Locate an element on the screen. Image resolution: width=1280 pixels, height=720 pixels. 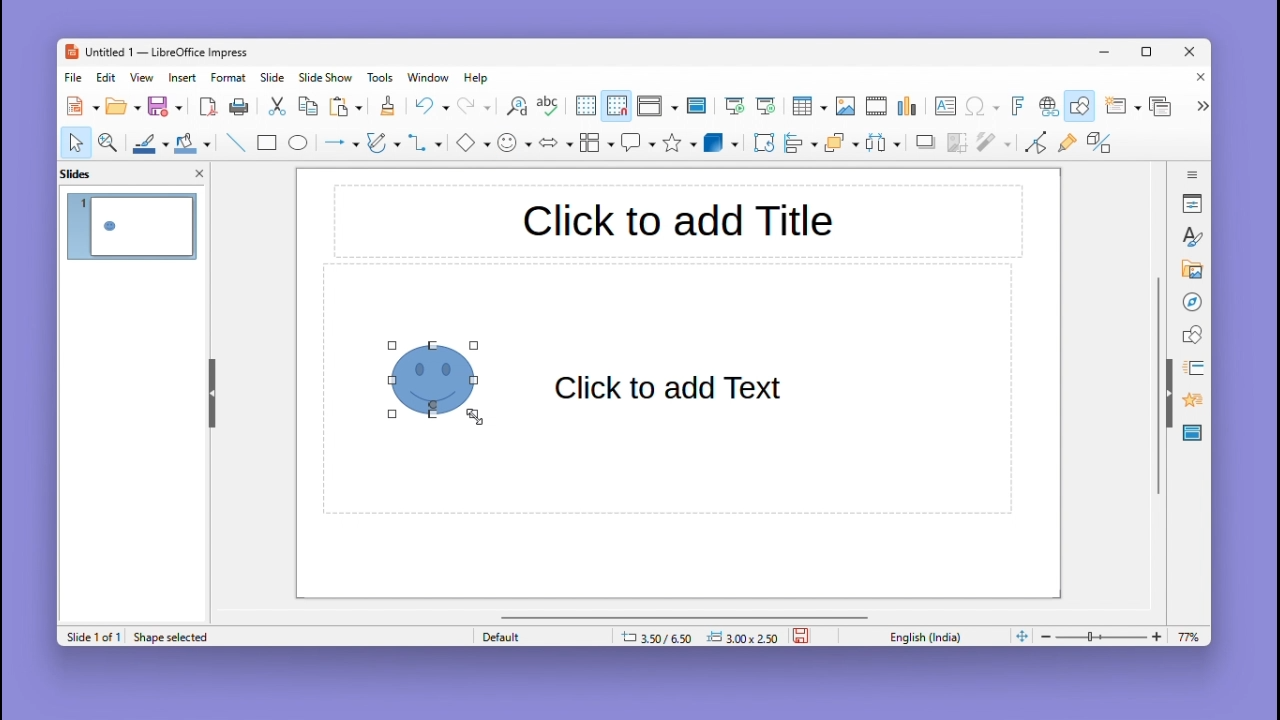
Master slide is located at coordinates (699, 105).